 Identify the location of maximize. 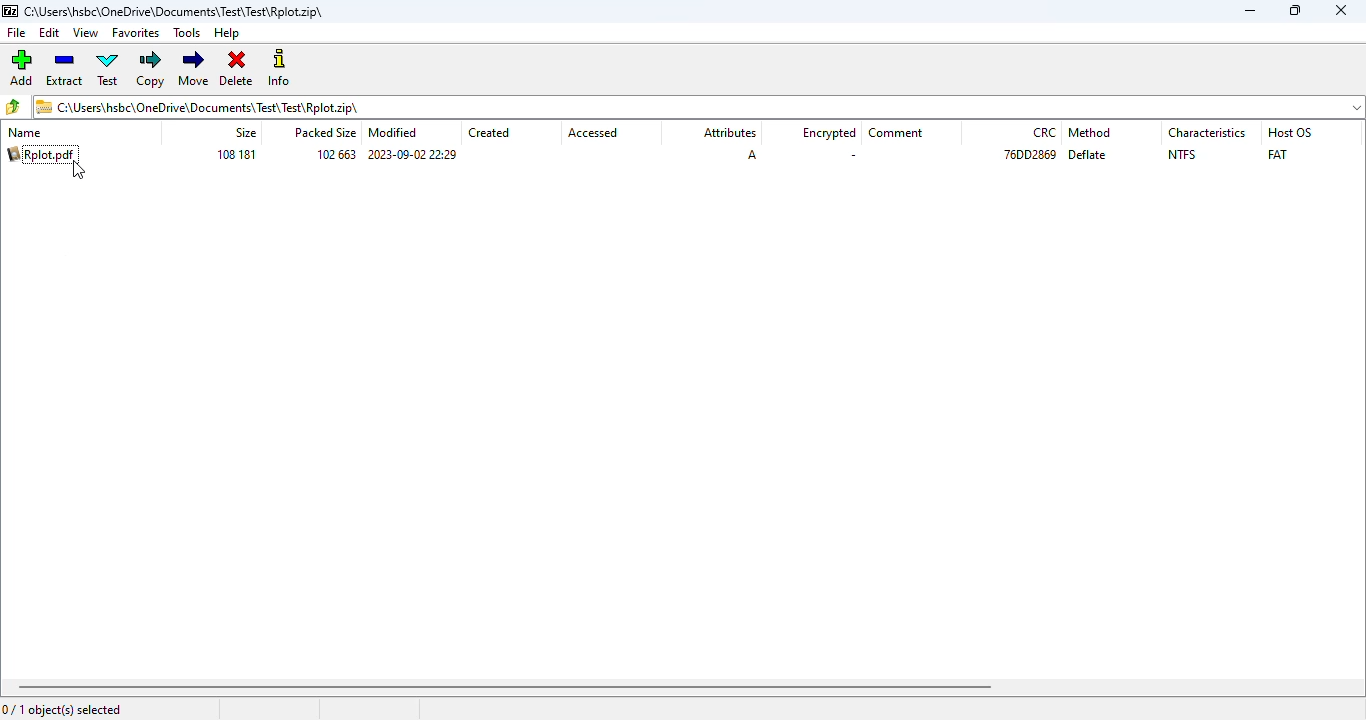
(1296, 10).